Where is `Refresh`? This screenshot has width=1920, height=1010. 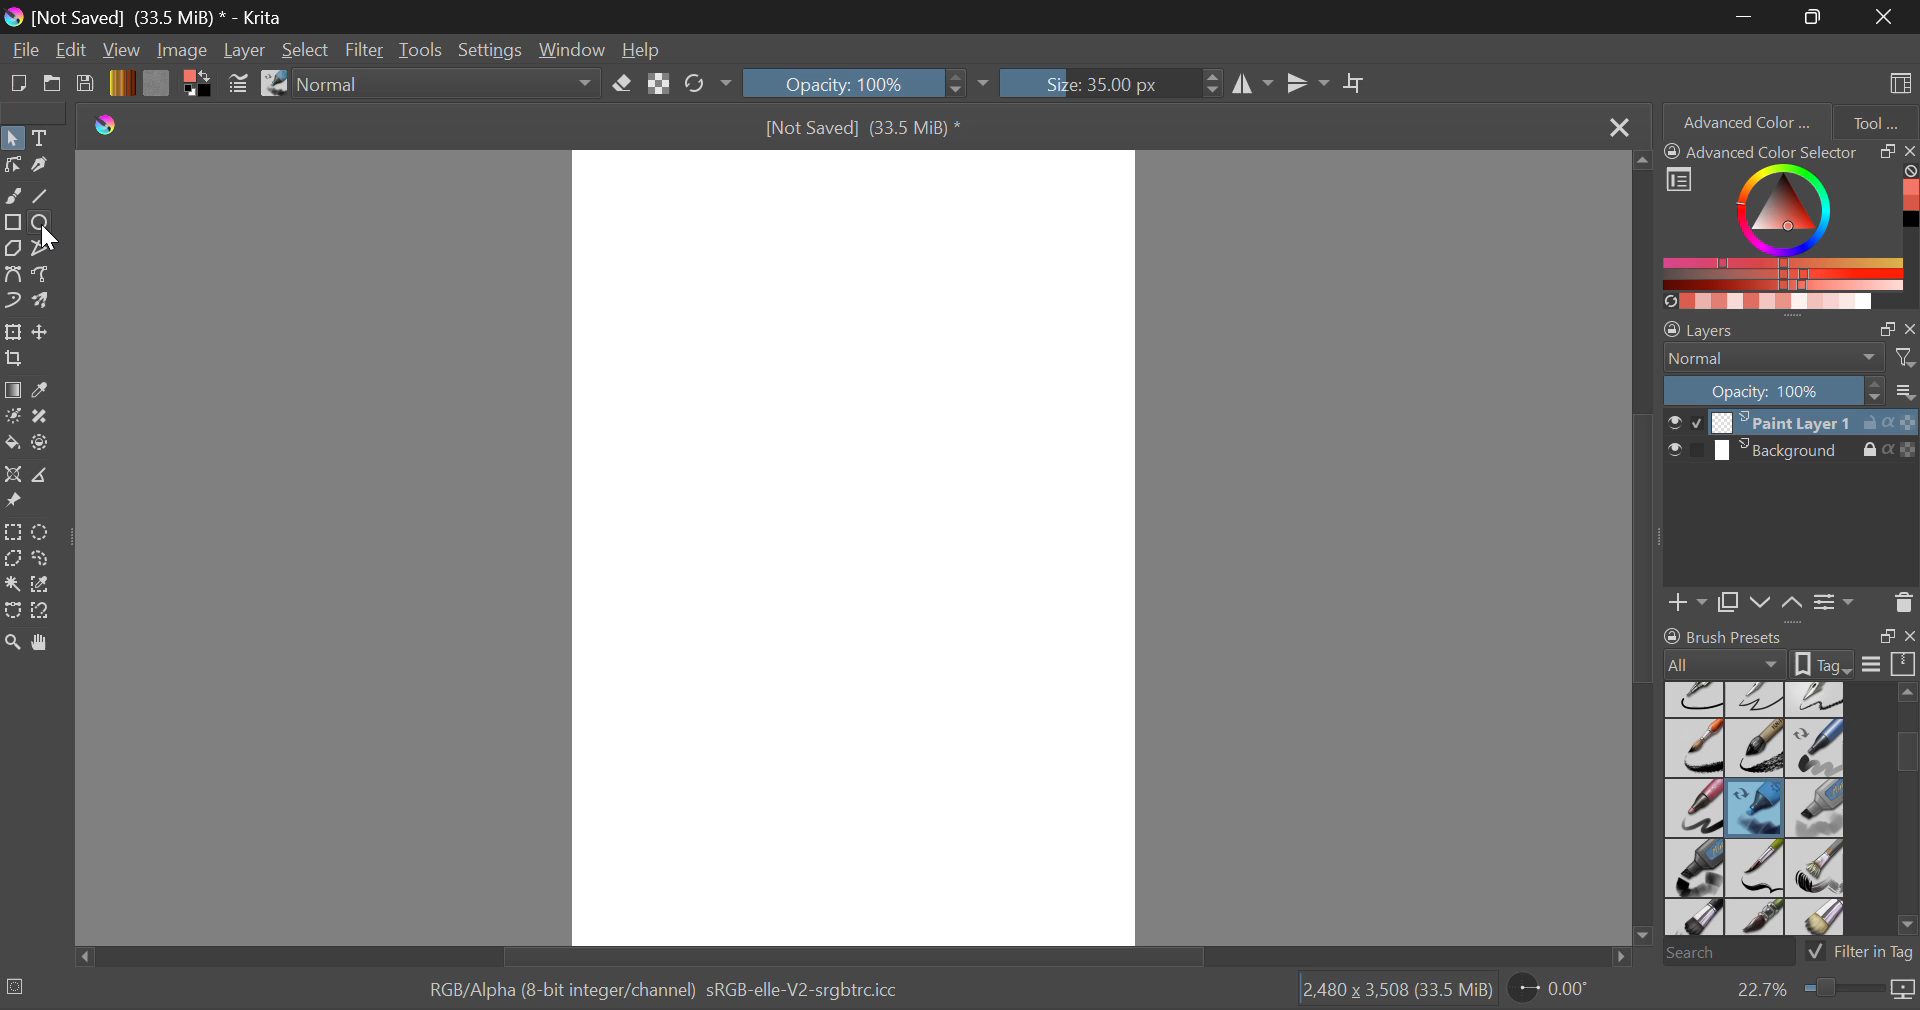
Refresh is located at coordinates (700, 85).